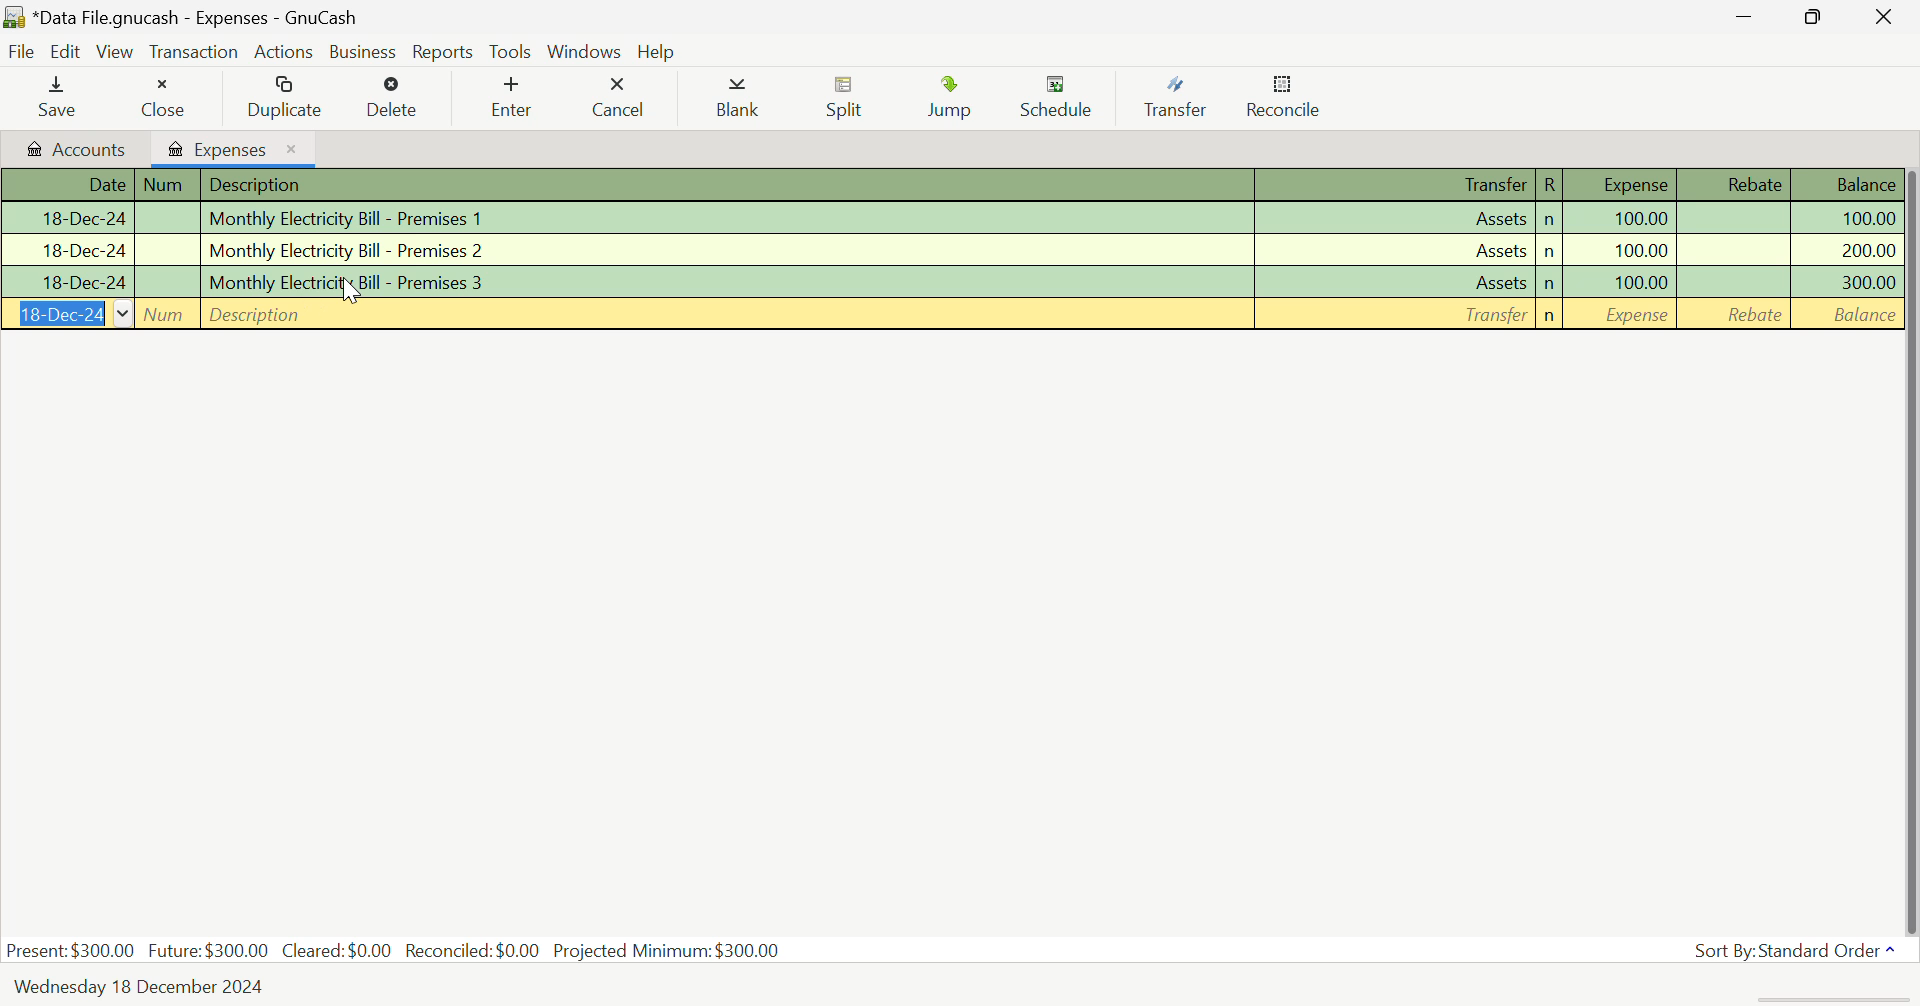  What do you see at coordinates (1886, 16) in the screenshot?
I see `Close Window` at bounding box center [1886, 16].